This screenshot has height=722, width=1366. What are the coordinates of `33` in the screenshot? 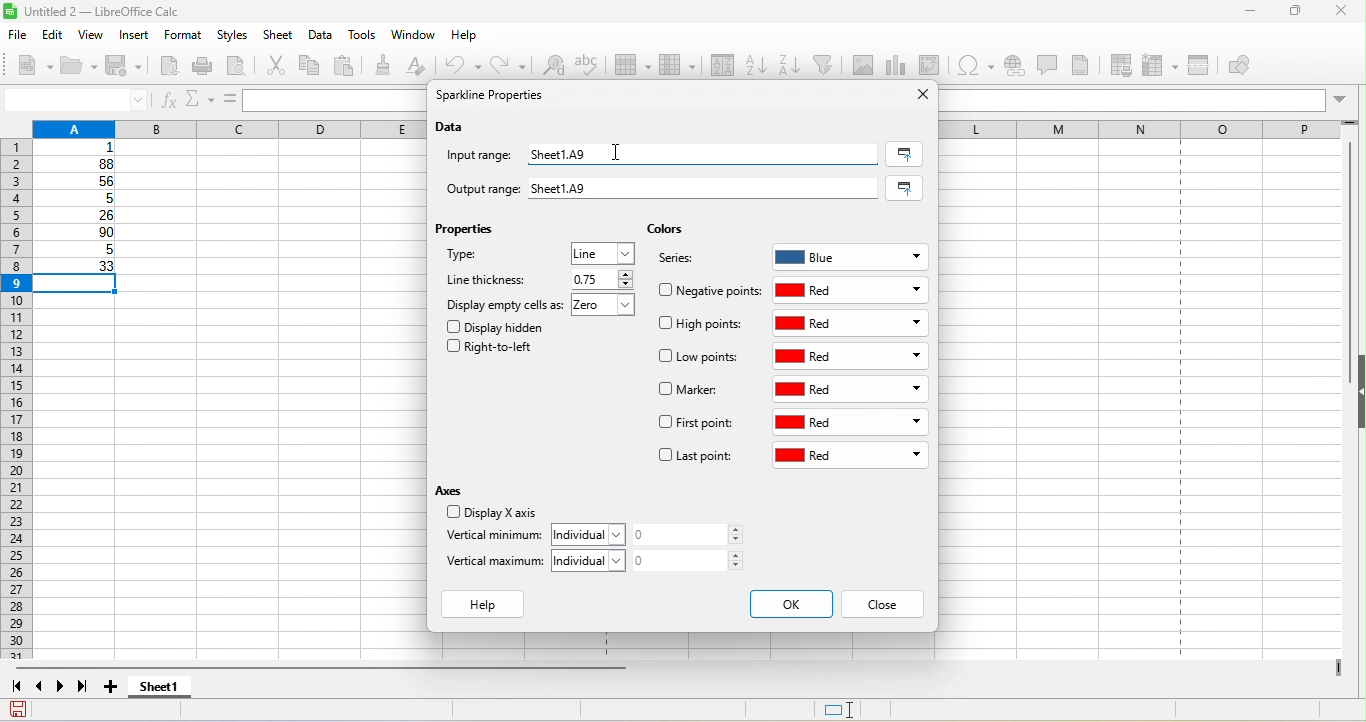 It's located at (78, 267).